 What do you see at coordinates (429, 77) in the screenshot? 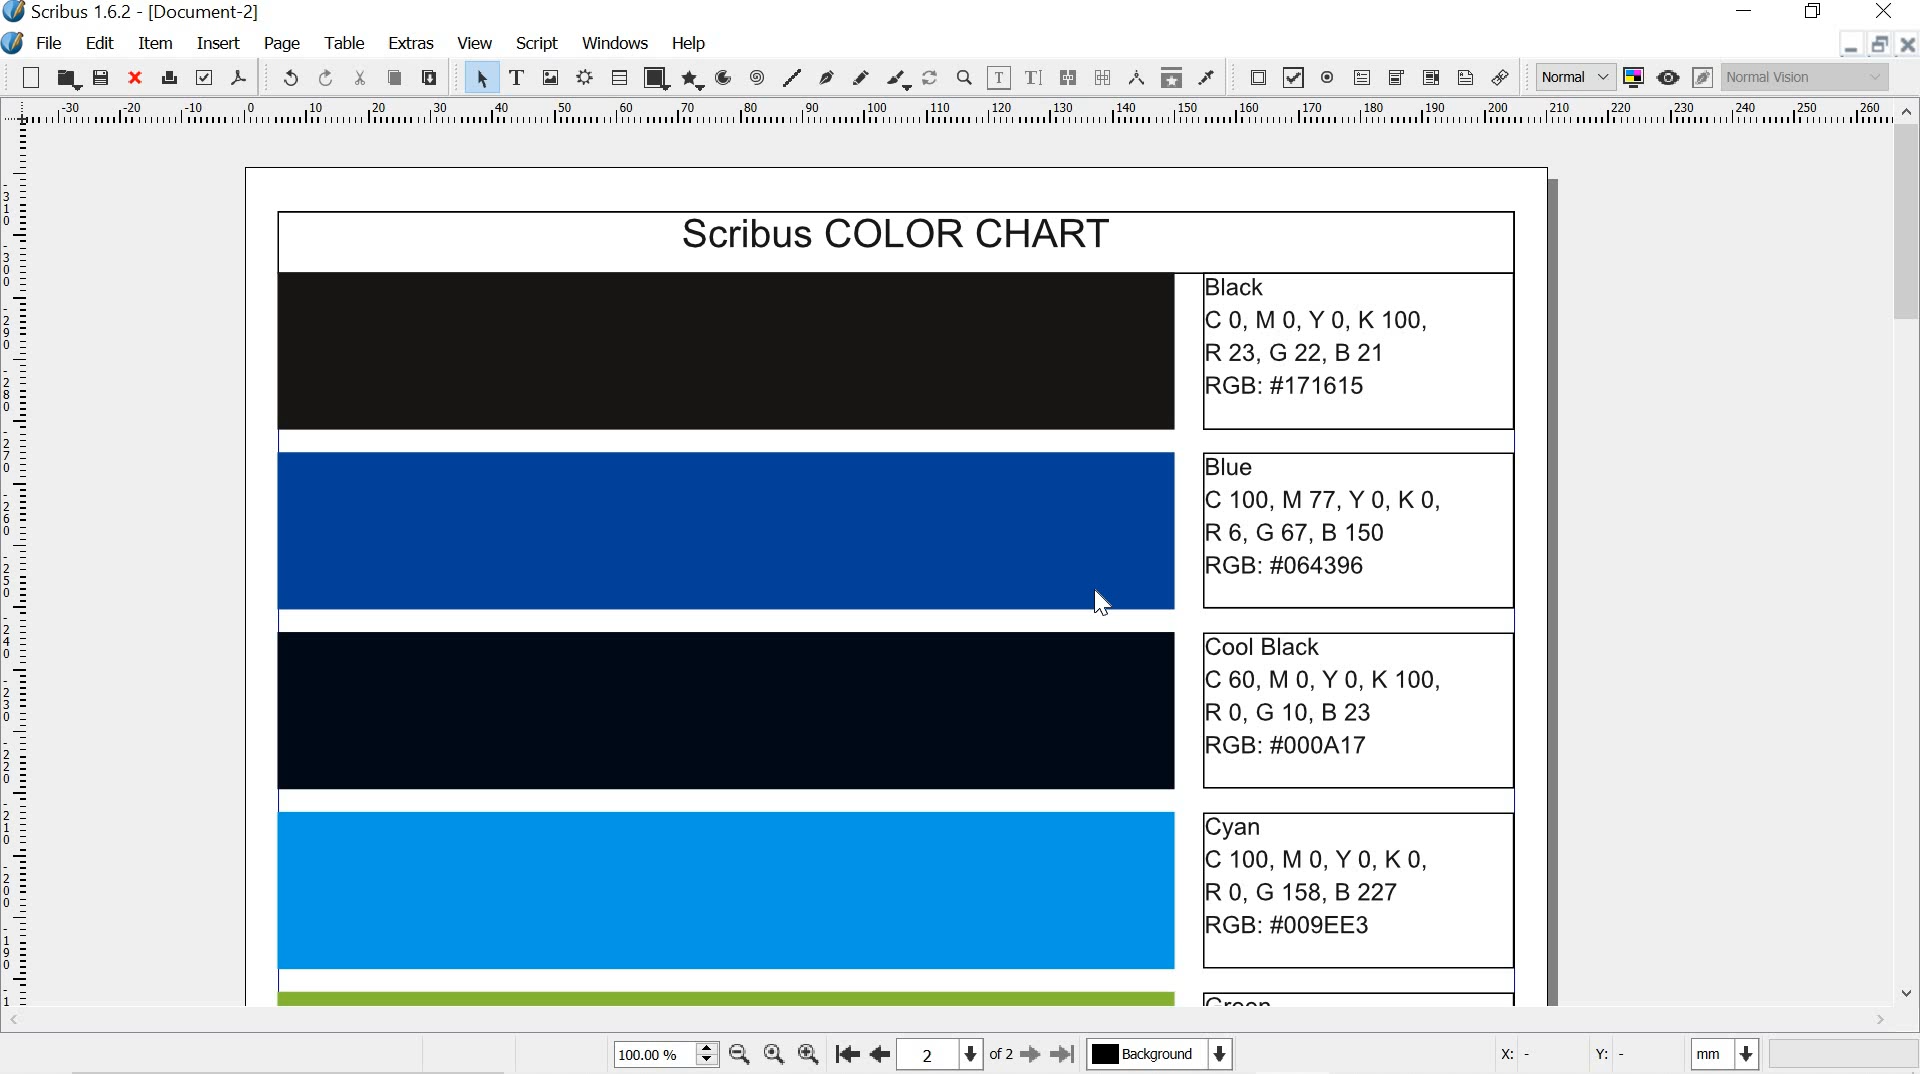
I see `paste` at bounding box center [429, 77].